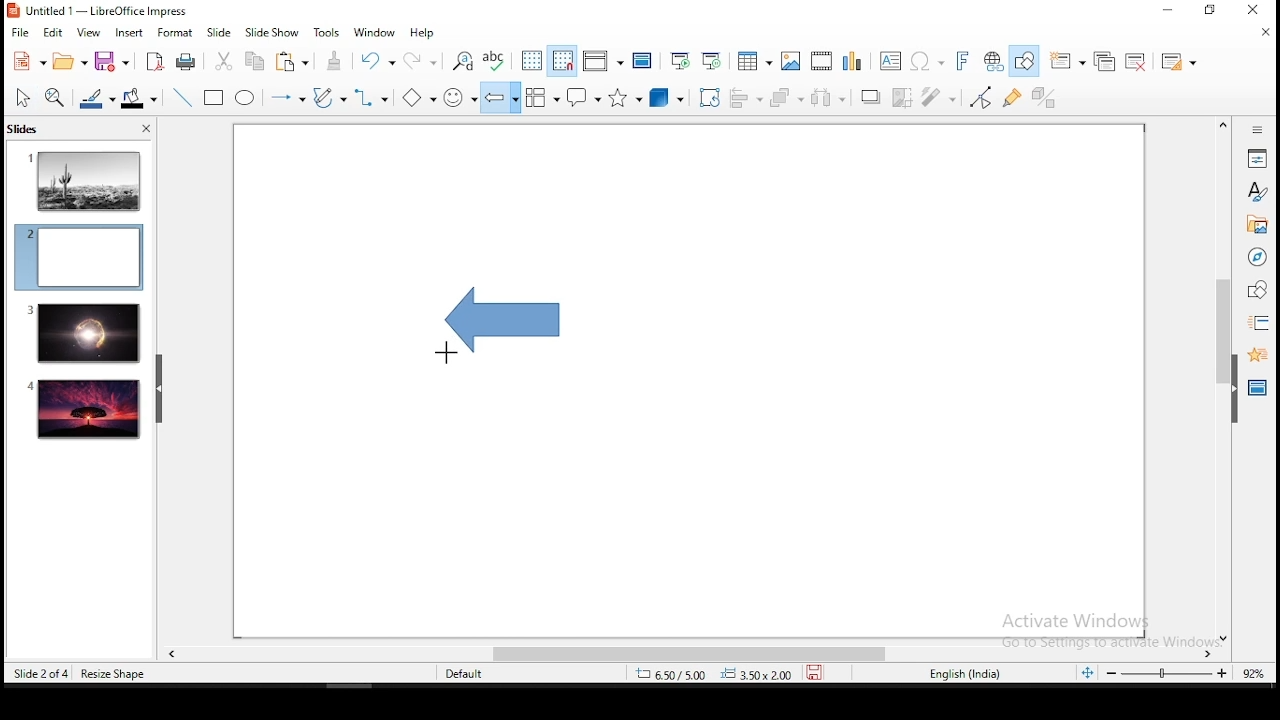  I want to click on help, so click(424, 33).